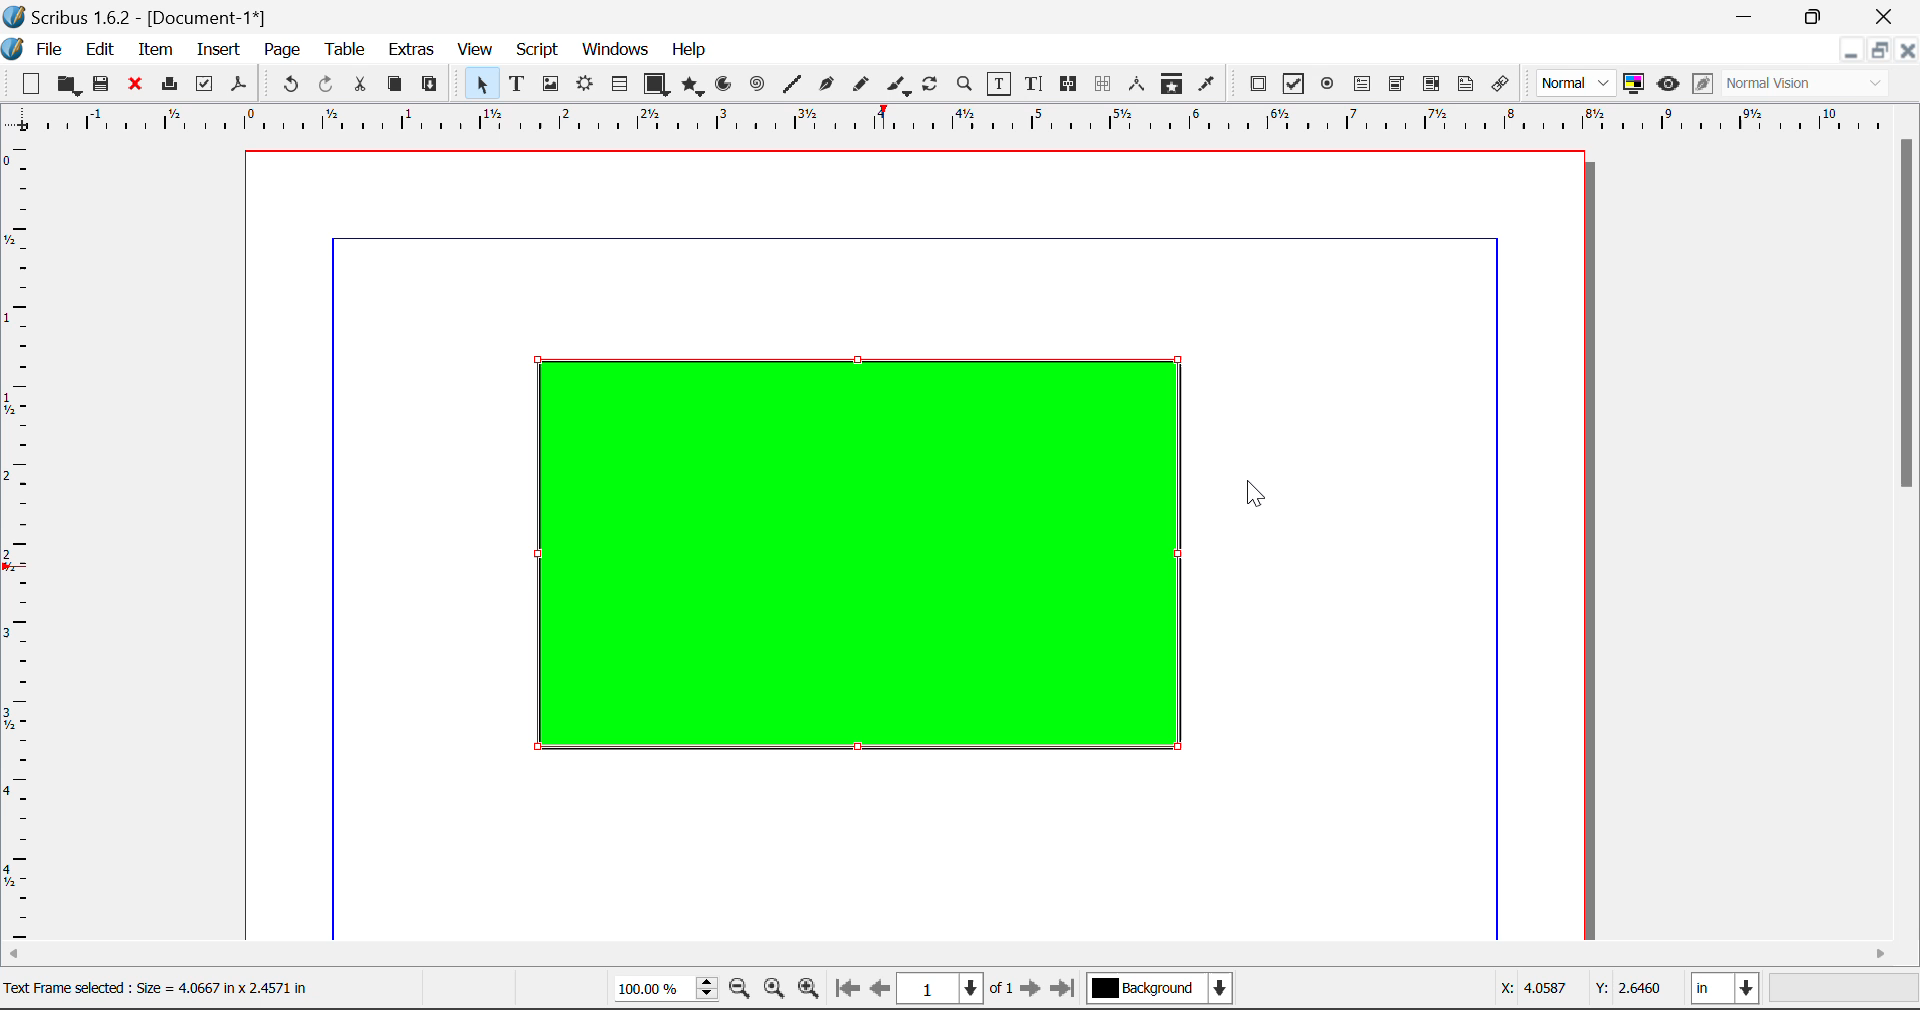 The image size is (1920, 1010). What do you see at coordinates (394, 84) in the screenshot?
I see `Copy` at bounding box center [394, 84].